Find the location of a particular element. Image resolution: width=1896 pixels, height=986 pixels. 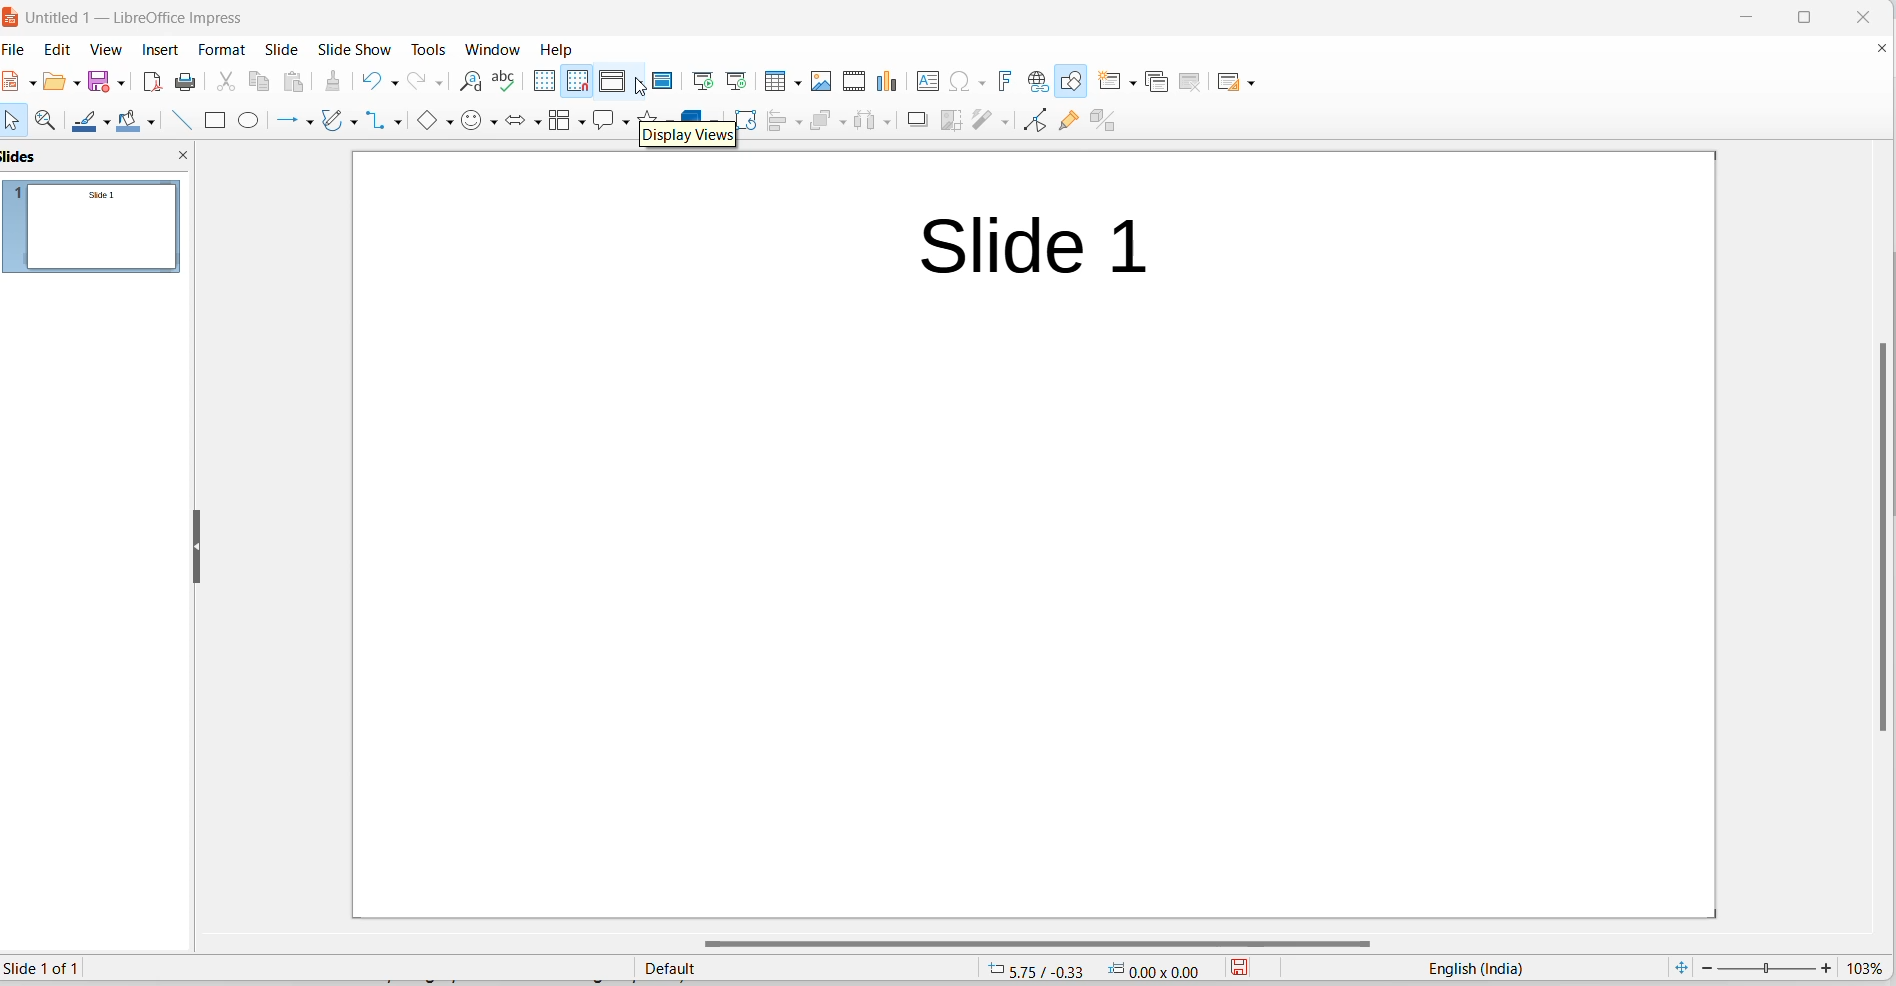

slide layout options is located at coordinates (1254, 82).